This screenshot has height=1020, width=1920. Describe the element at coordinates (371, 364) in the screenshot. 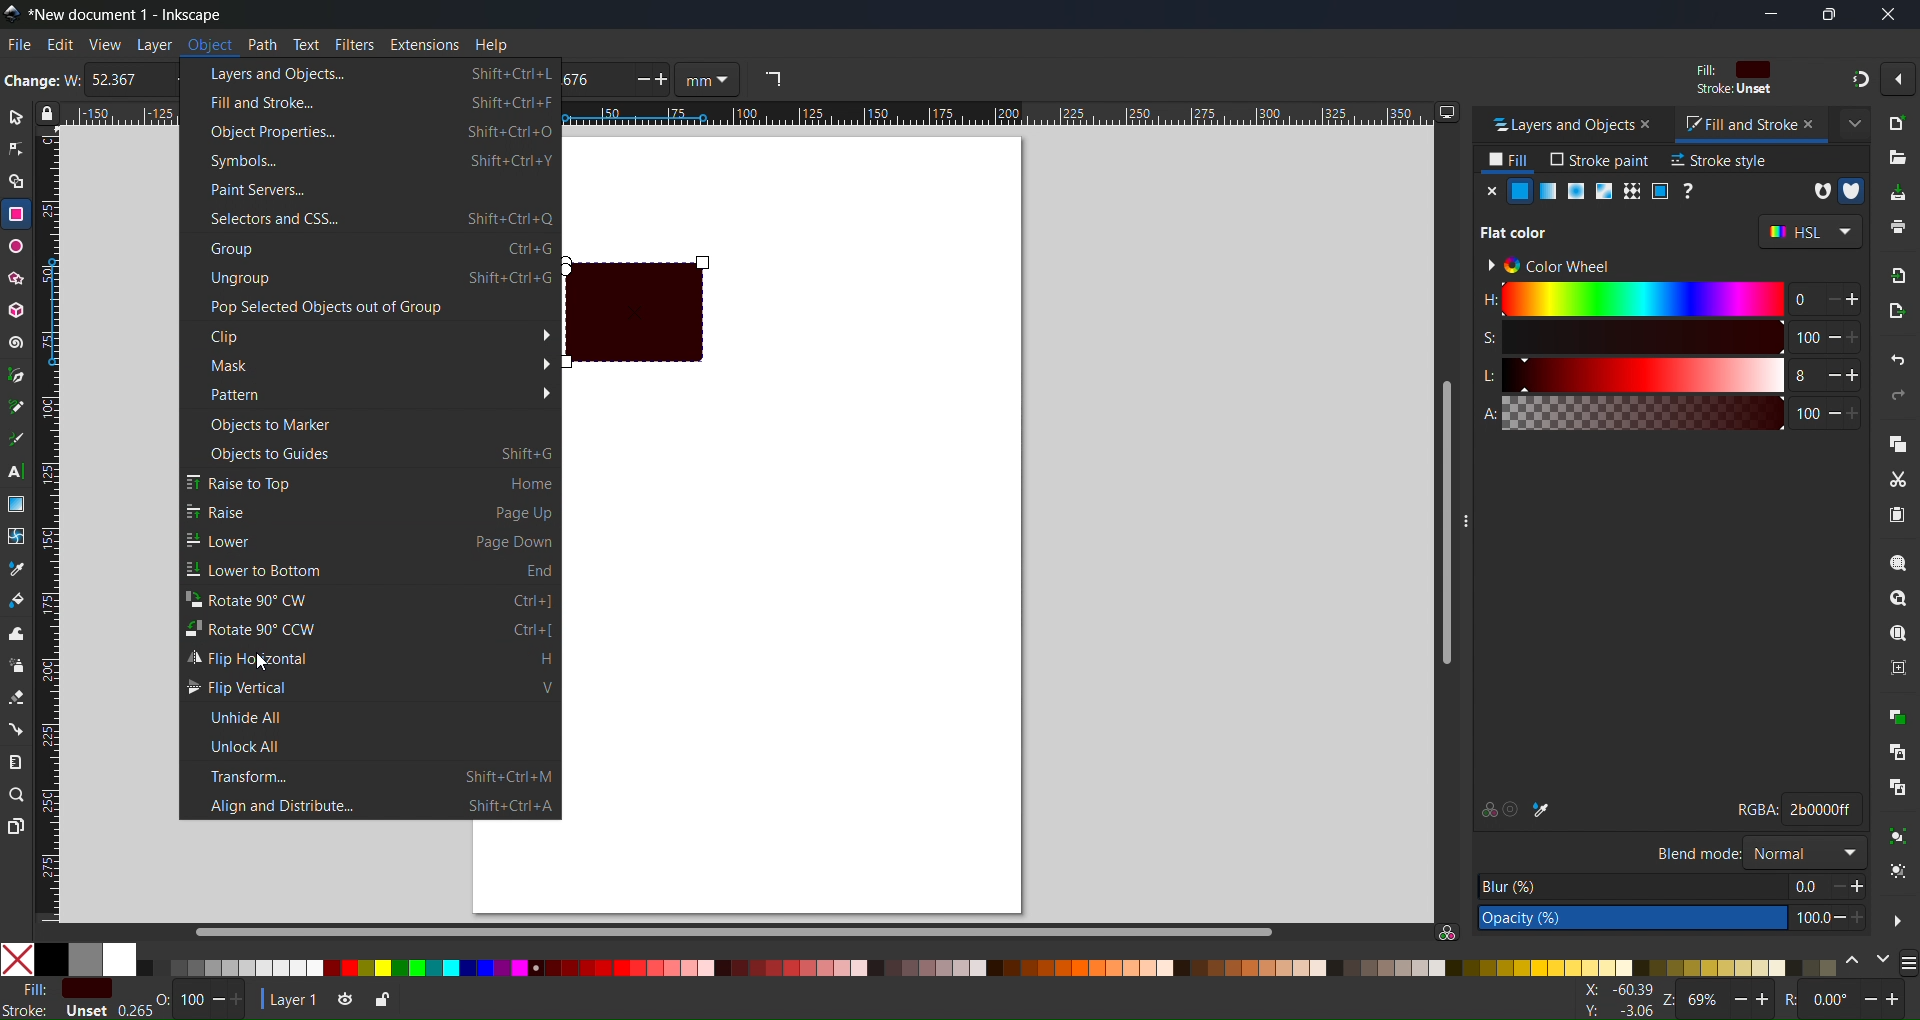

I see `Mask` at that location.